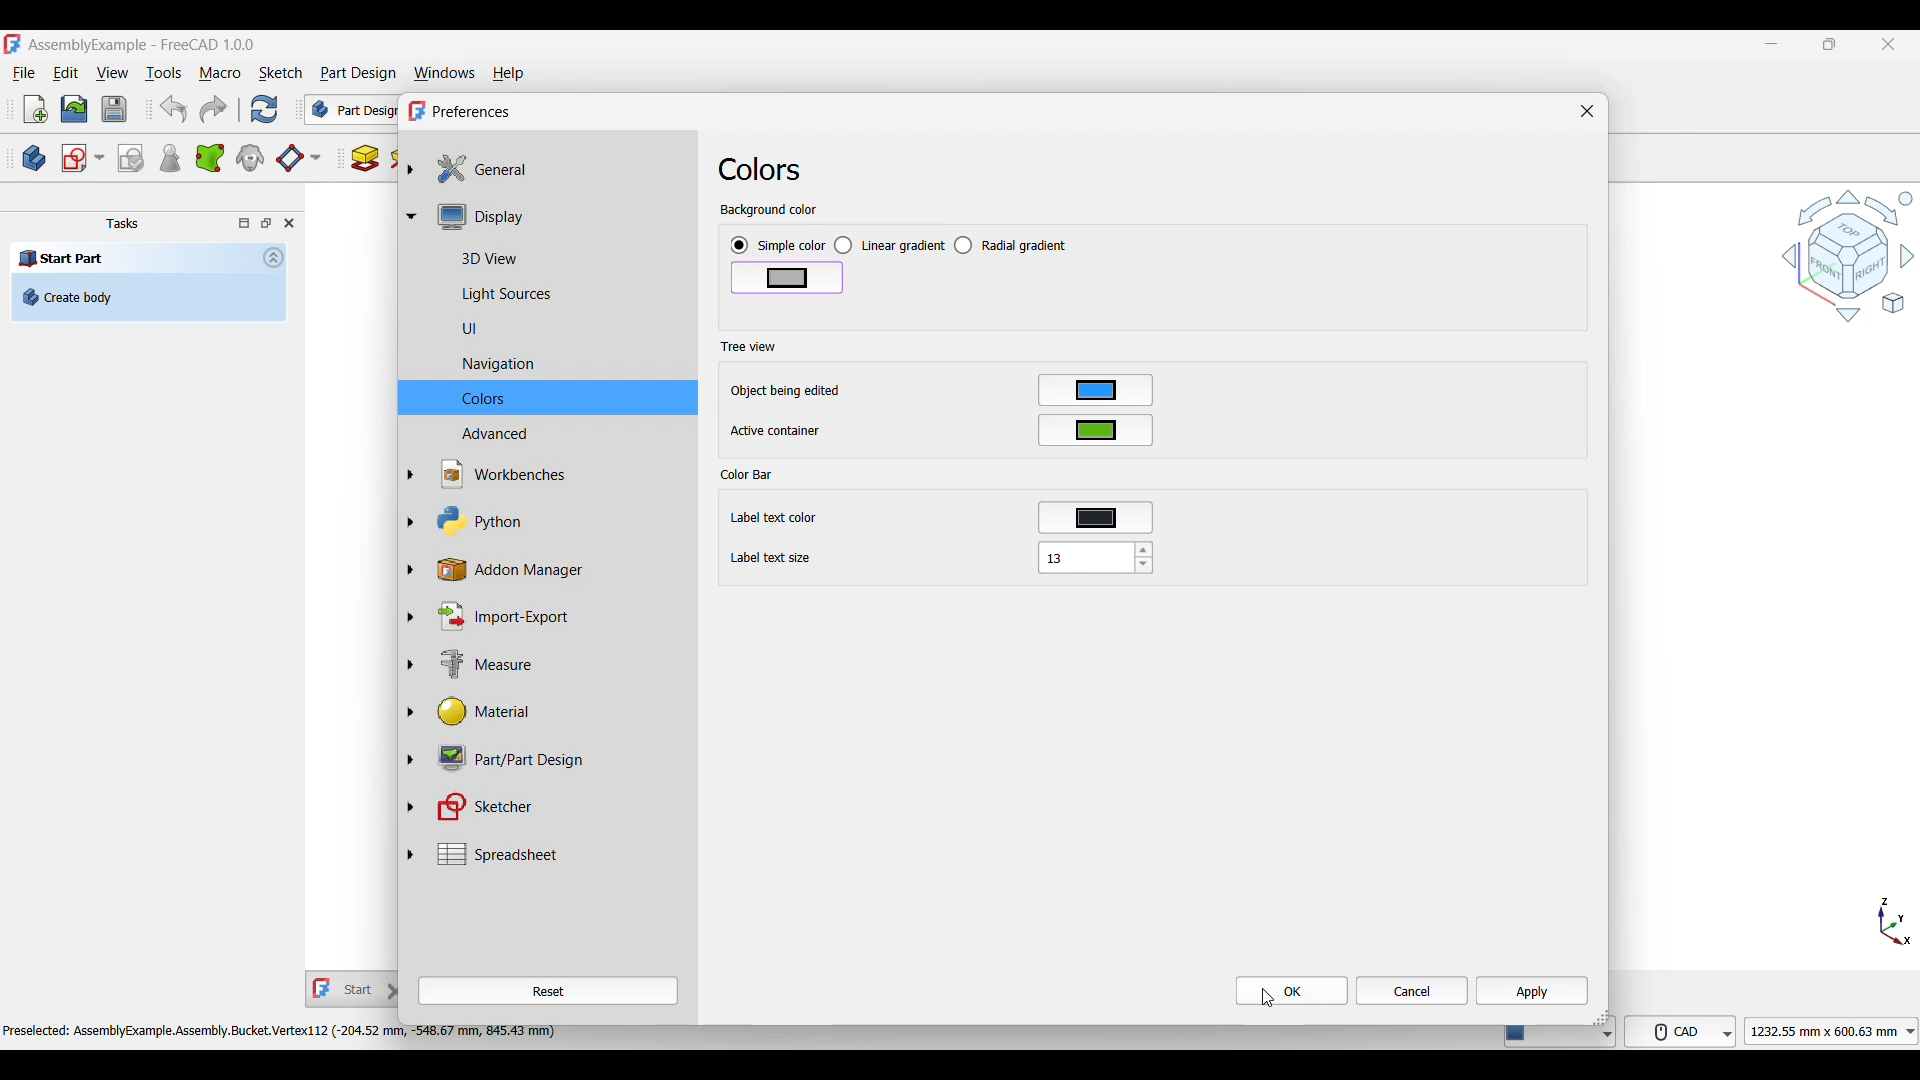 This screenshot has height=1080, width=1920. Describe the element at coordinates (74, 109) in the screenshot. I see `Open` at that location.